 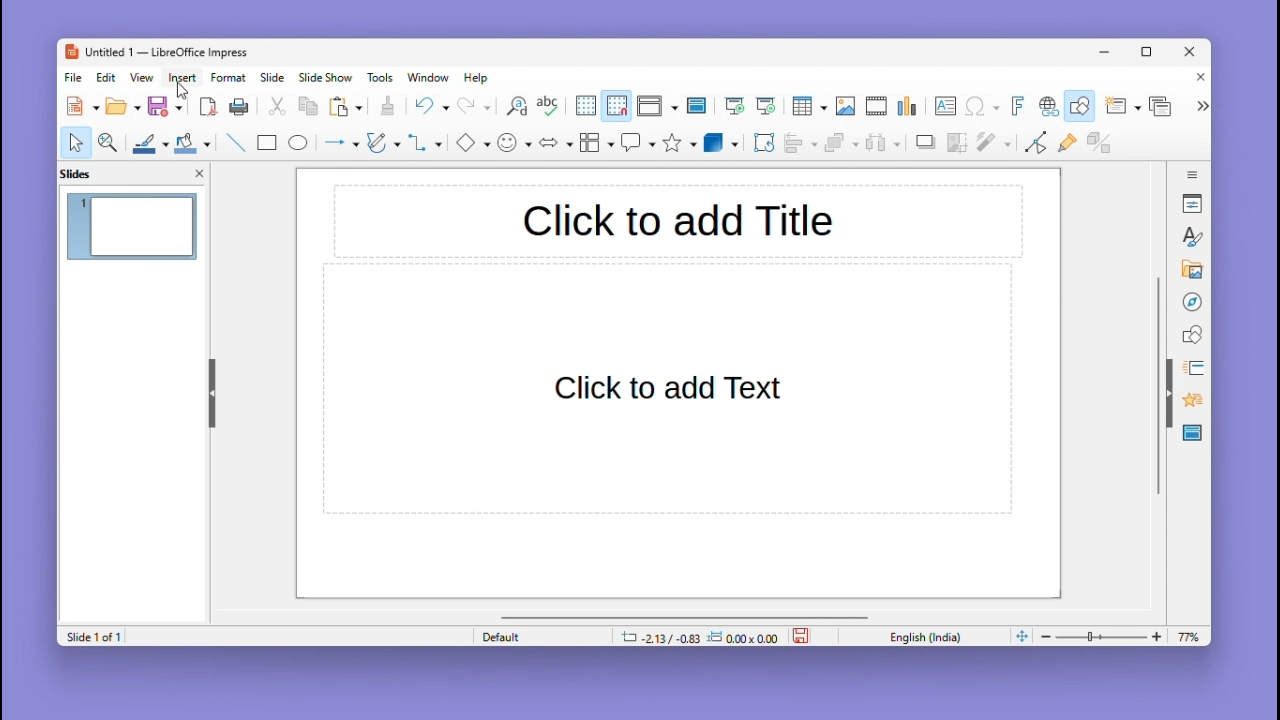 What do you see at coordinates (735, 107) in the screenshot?
I see `First slide` at bounding box center [735, 107].